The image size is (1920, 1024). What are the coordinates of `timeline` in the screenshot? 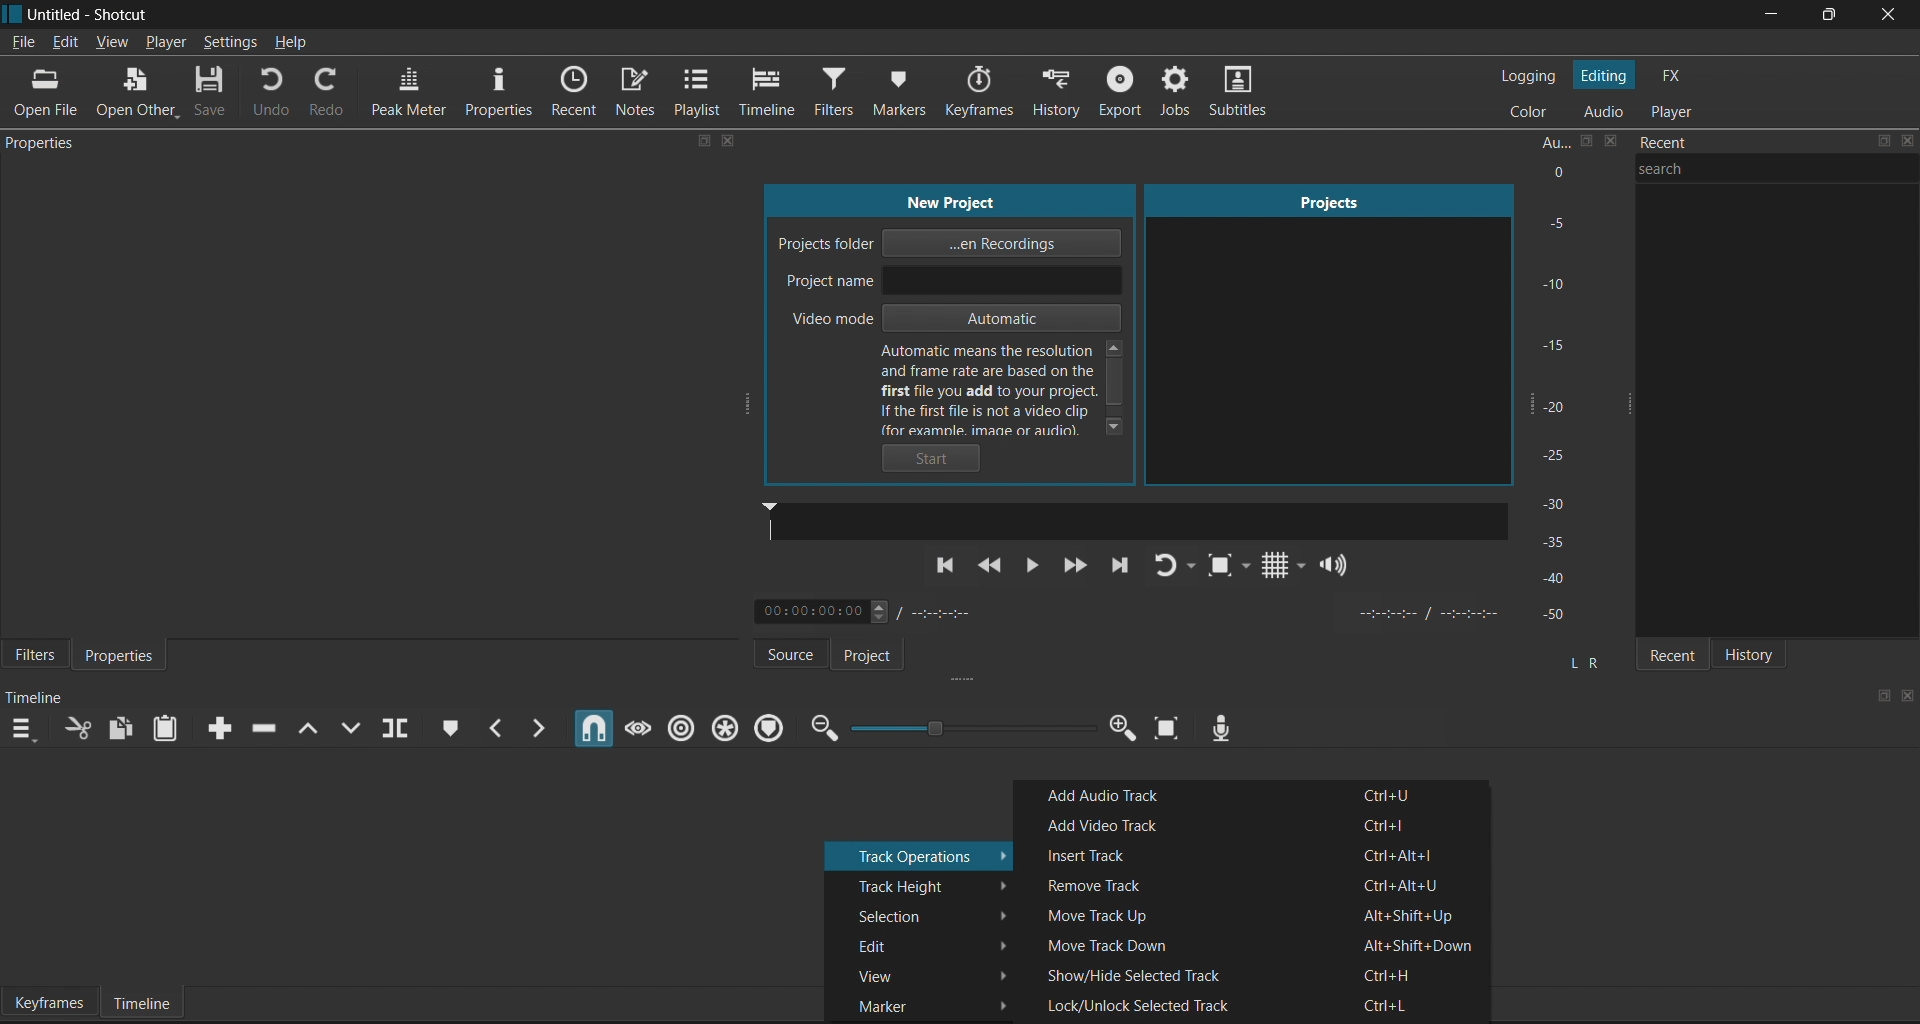 It's located at (43, 695).